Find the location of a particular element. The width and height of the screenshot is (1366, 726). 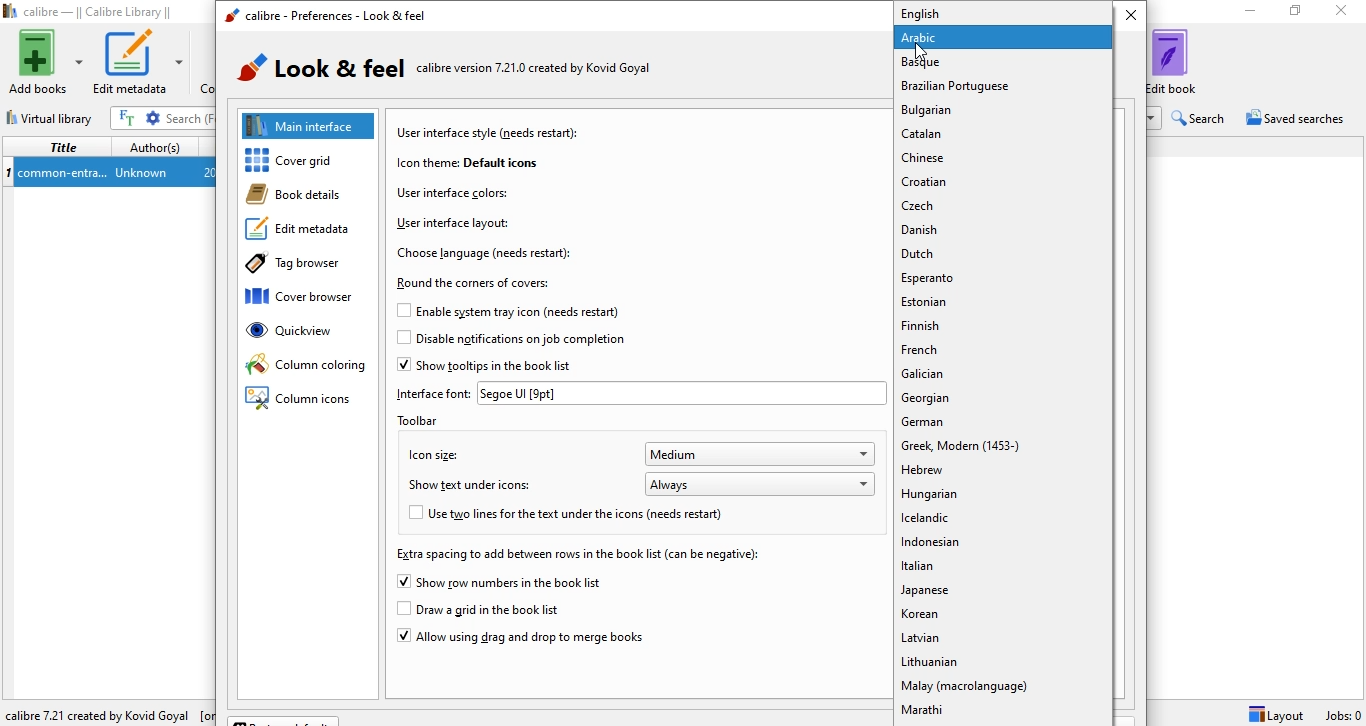

Search bar is located at coordinates (190, 118).